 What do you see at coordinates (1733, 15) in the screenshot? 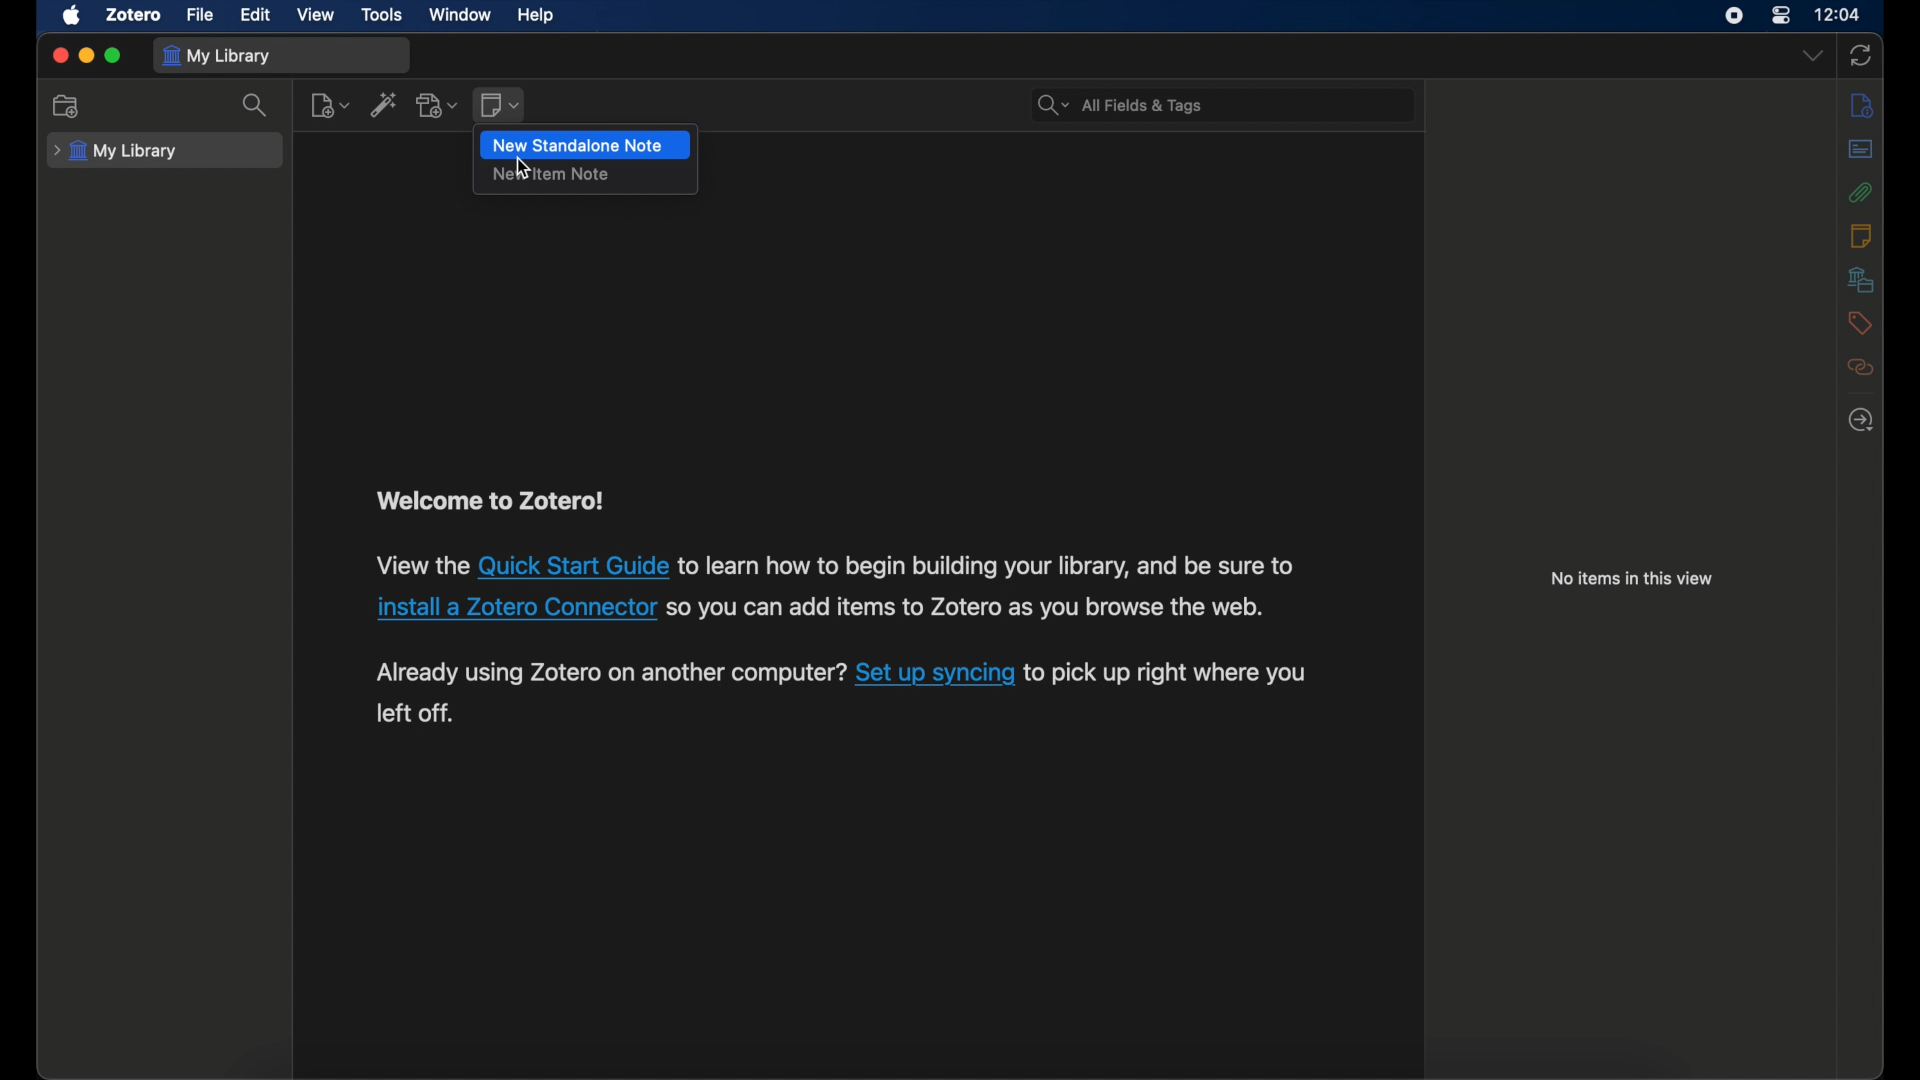
I see `screen recorder icon` at bounding box center [1733, 15].